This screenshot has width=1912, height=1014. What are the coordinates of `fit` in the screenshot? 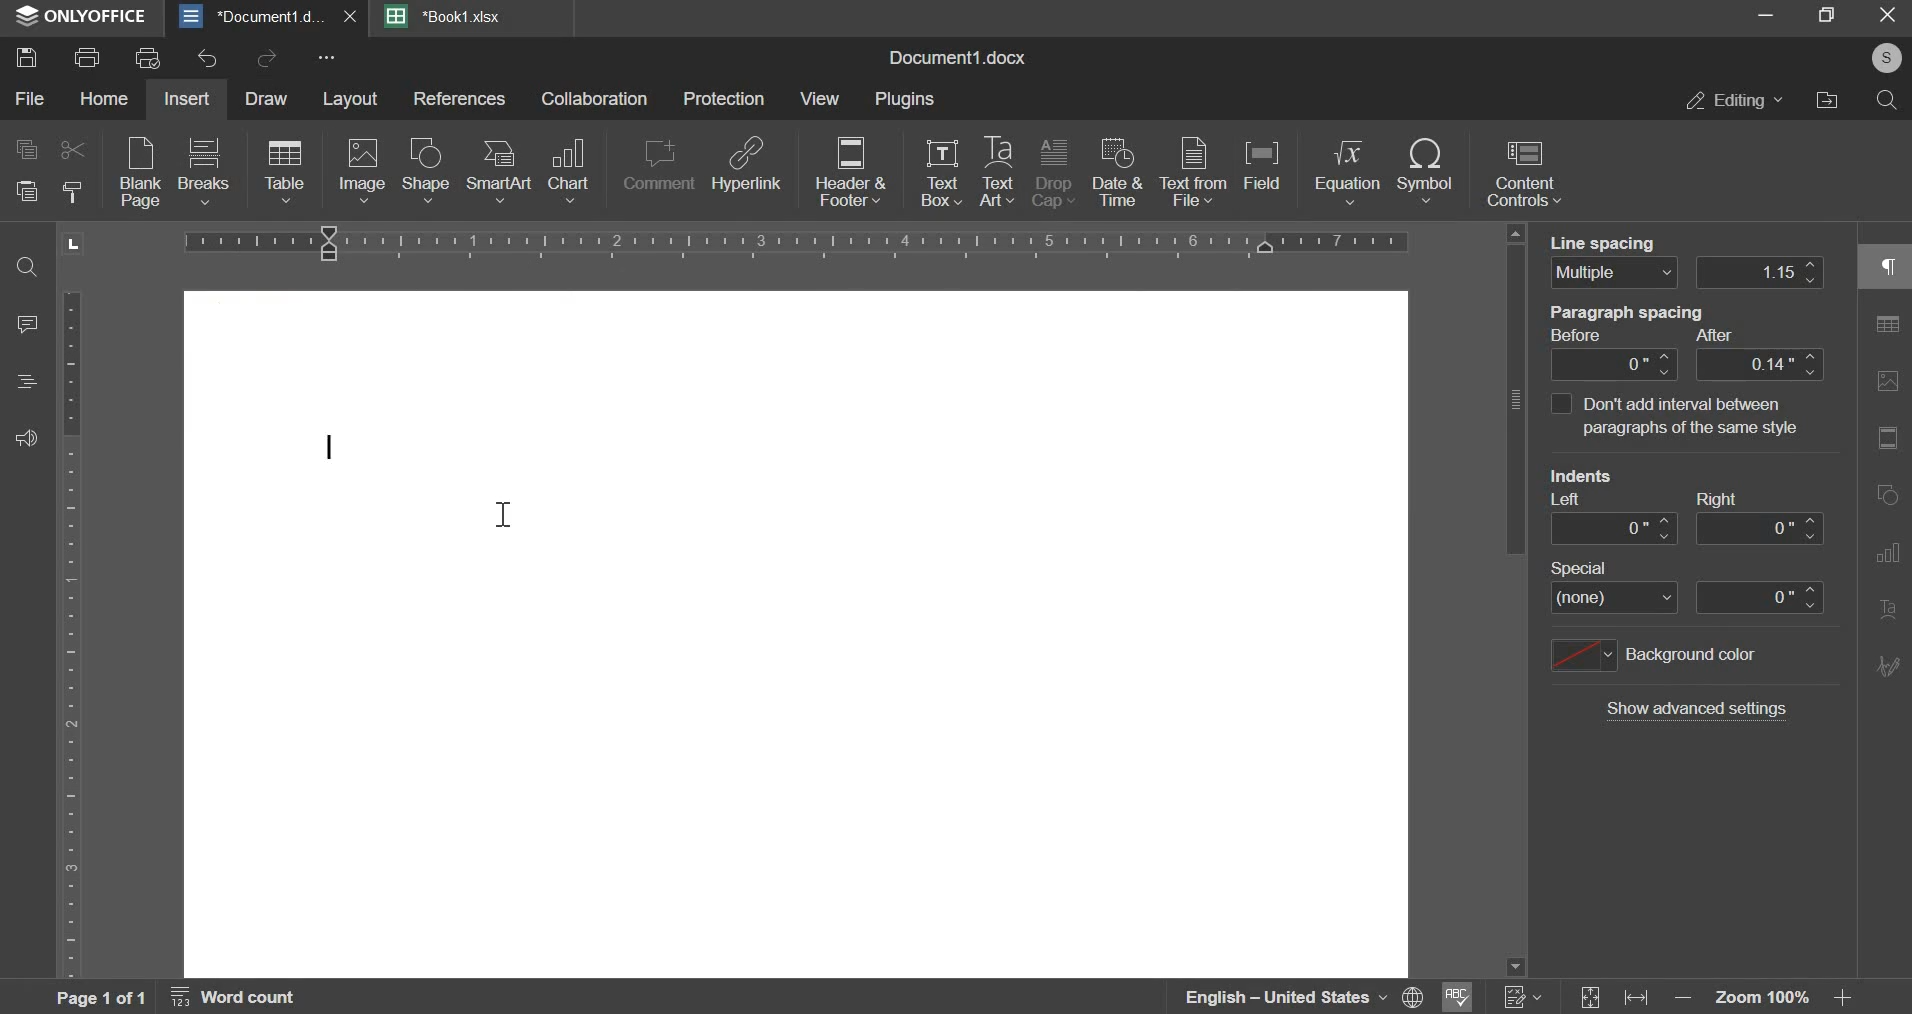 It's located at (1615, 996).